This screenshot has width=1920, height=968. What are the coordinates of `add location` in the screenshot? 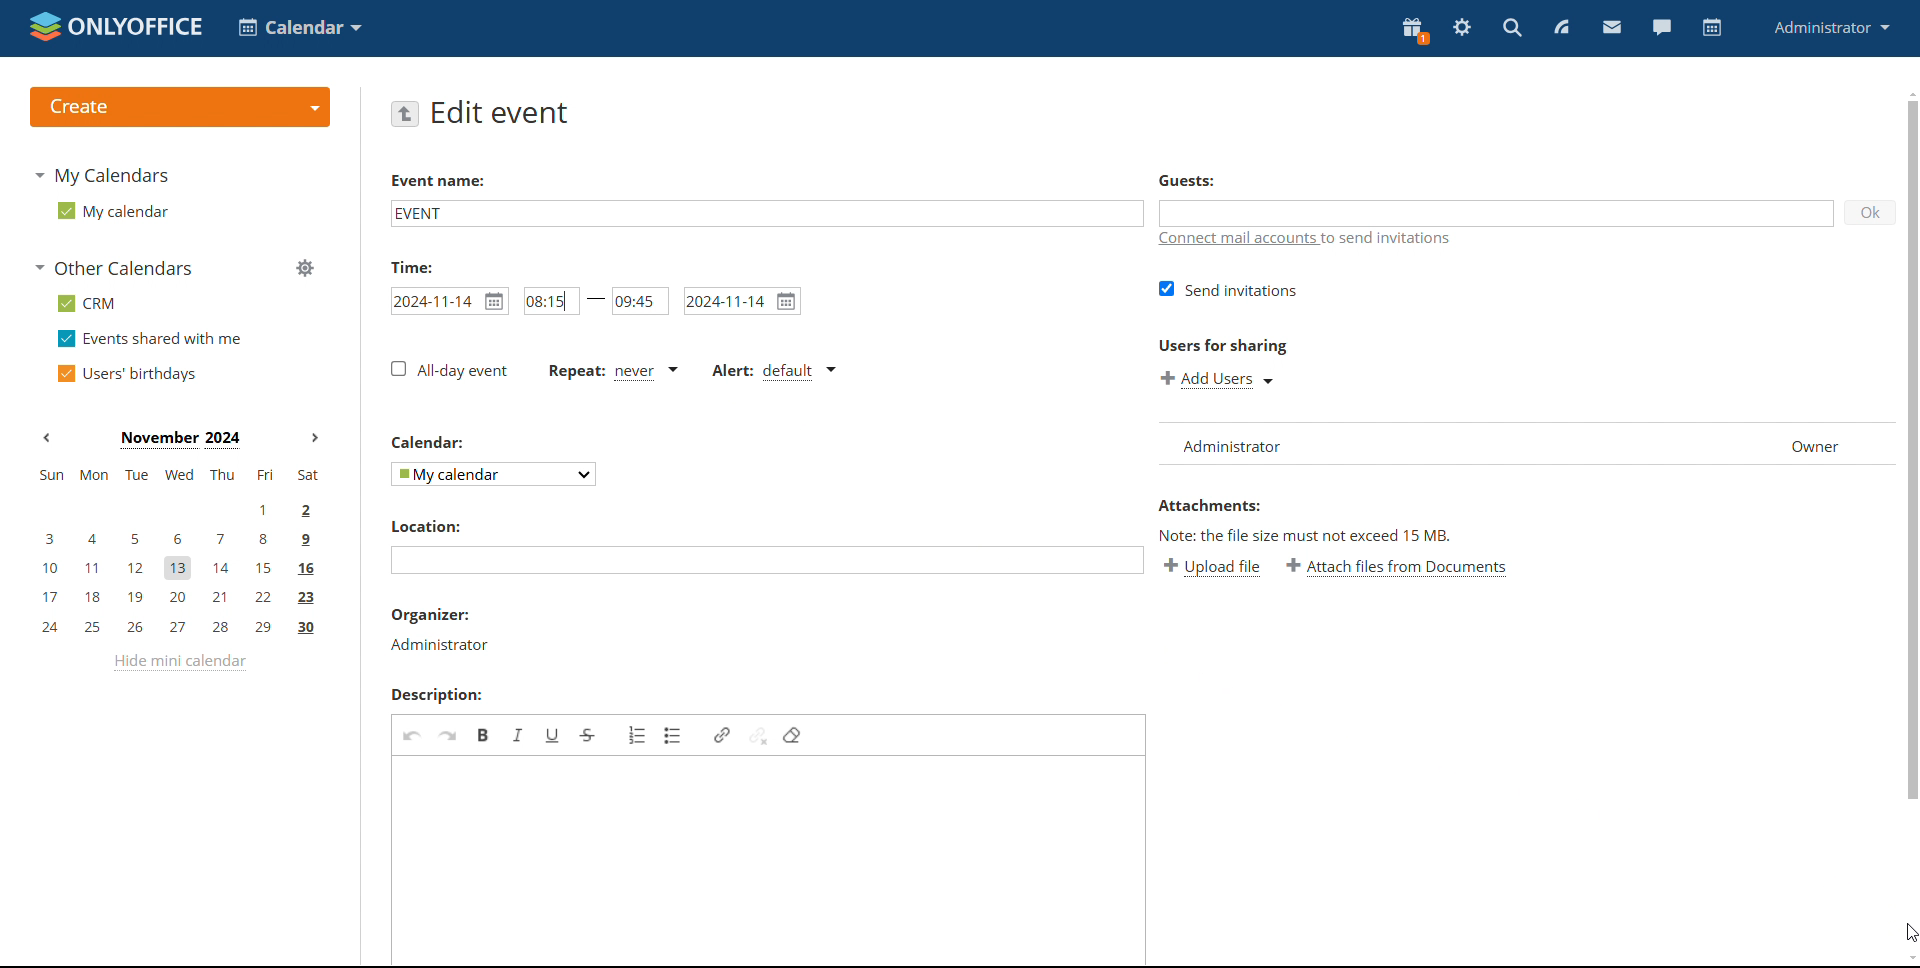 It's located at (767, 561).